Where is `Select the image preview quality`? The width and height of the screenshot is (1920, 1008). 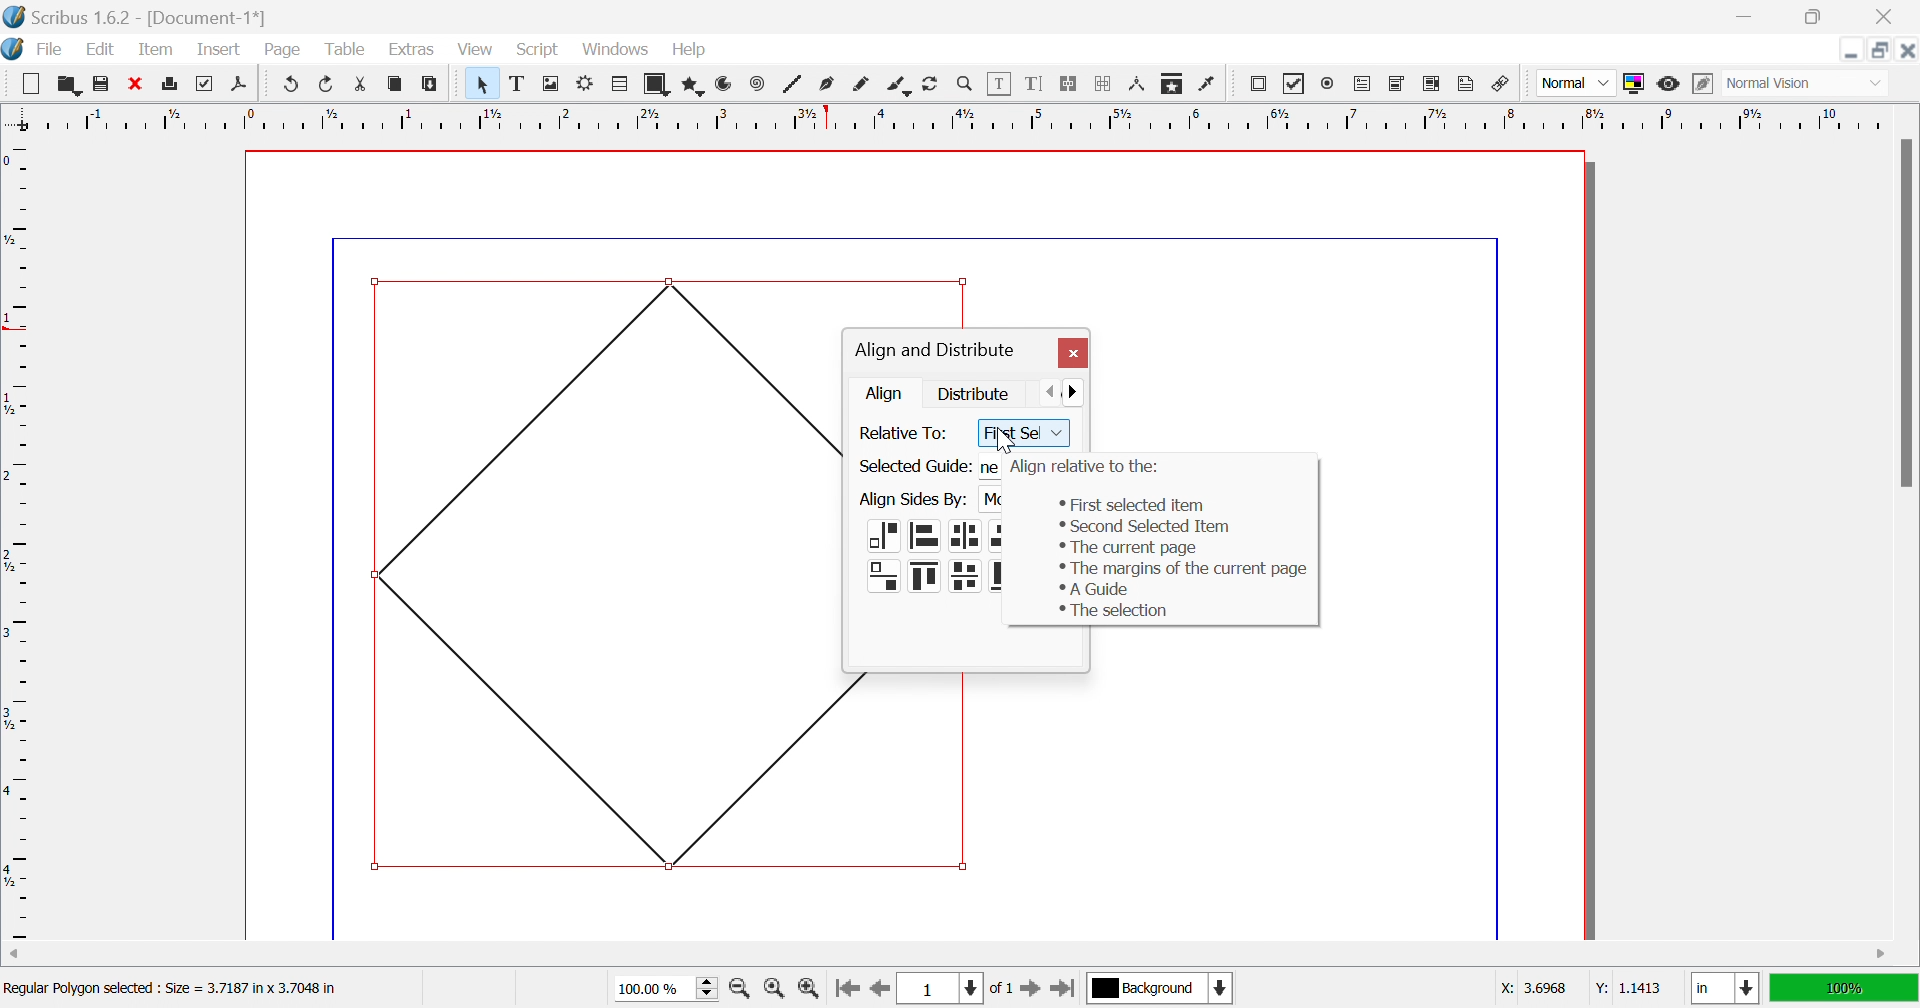 Select the image preview quality is located at coordinates (1575, 83).